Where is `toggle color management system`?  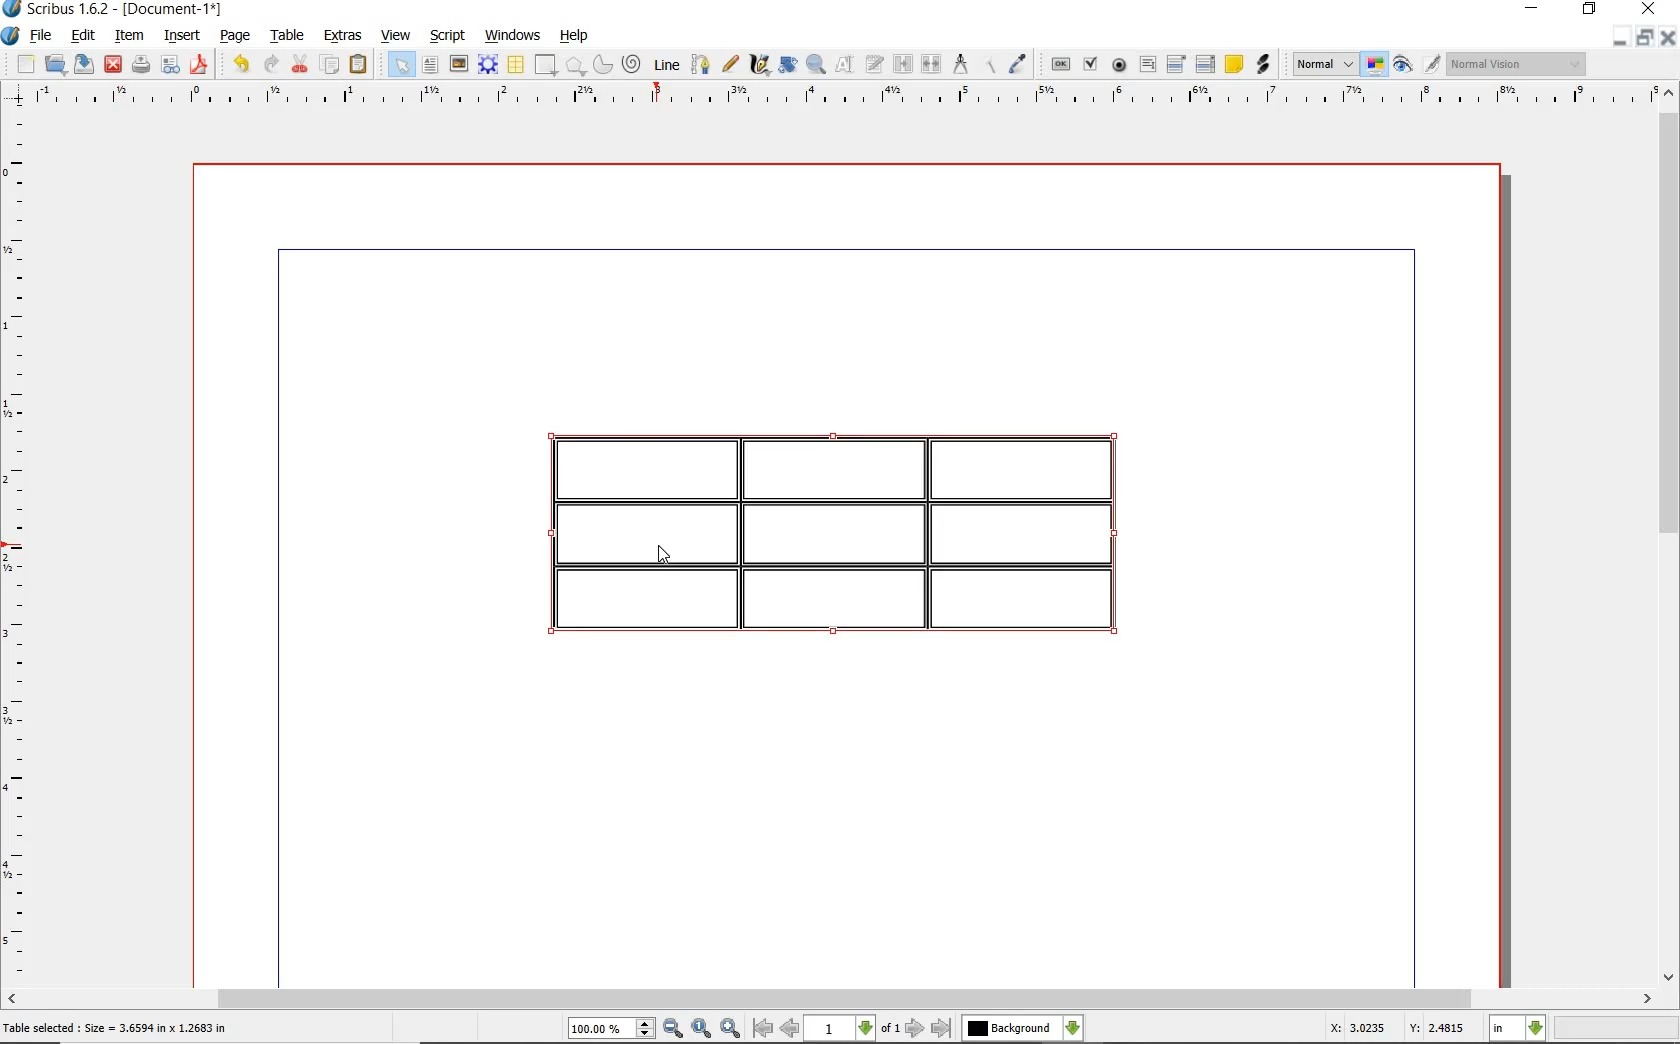
toggle color management system is located at coordinates (1371, 63).